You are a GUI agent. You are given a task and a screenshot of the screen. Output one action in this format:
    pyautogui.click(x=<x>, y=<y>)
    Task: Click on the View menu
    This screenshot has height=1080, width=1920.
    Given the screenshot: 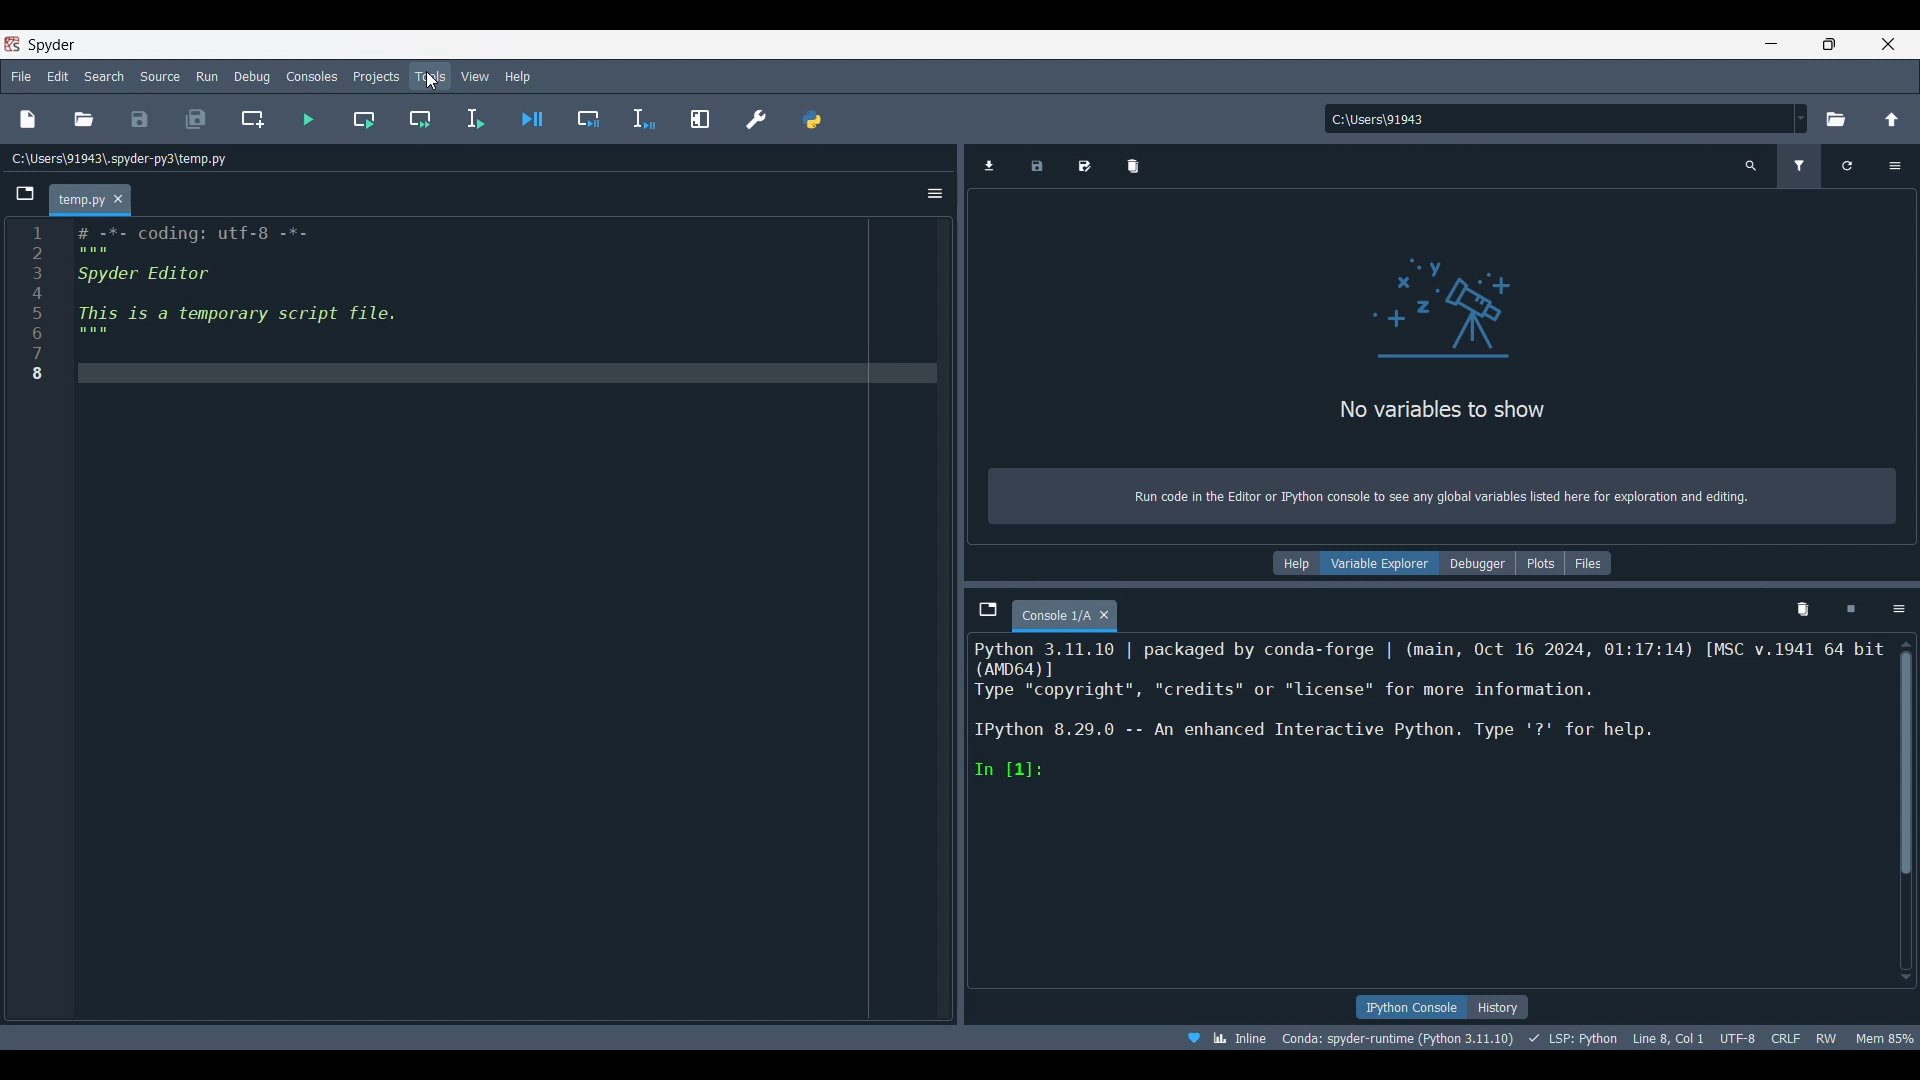 What is the action you would take?
    pyautogui.click(x=476, y=76)
    